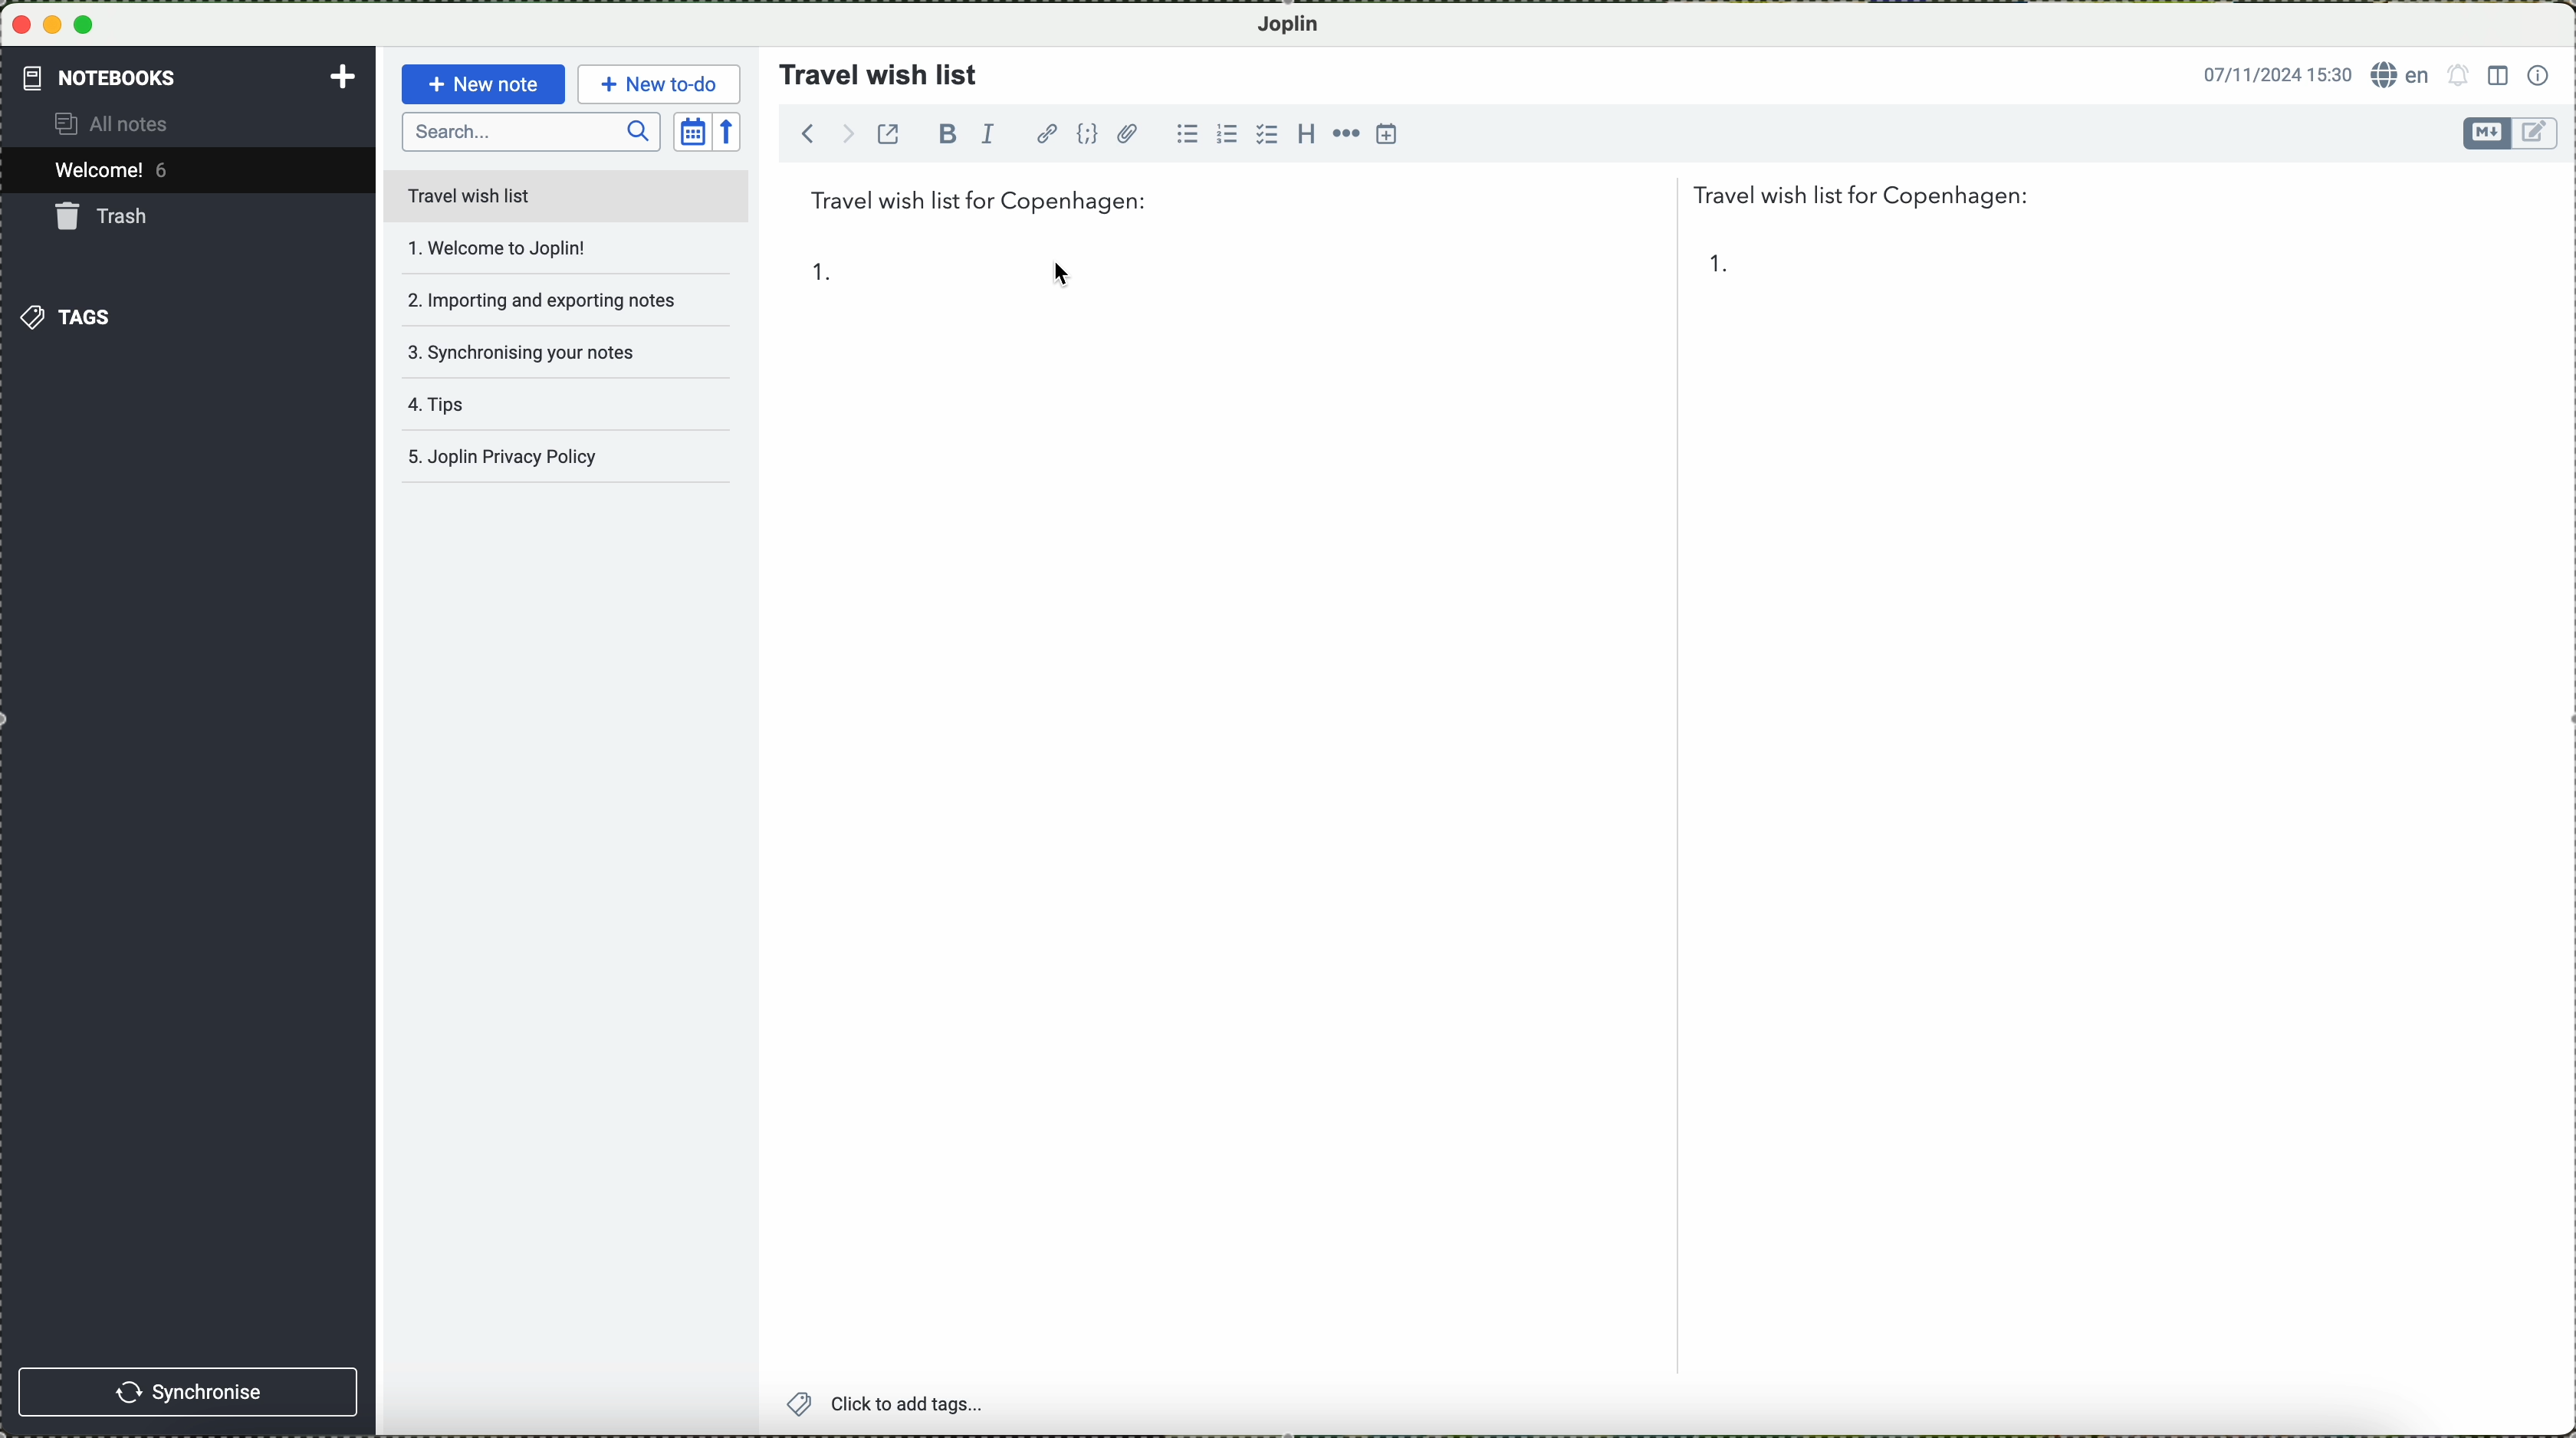  What do you see at coordinates (20, 26) in the screenshot?
I see `close` at bounding box center [20, 26].